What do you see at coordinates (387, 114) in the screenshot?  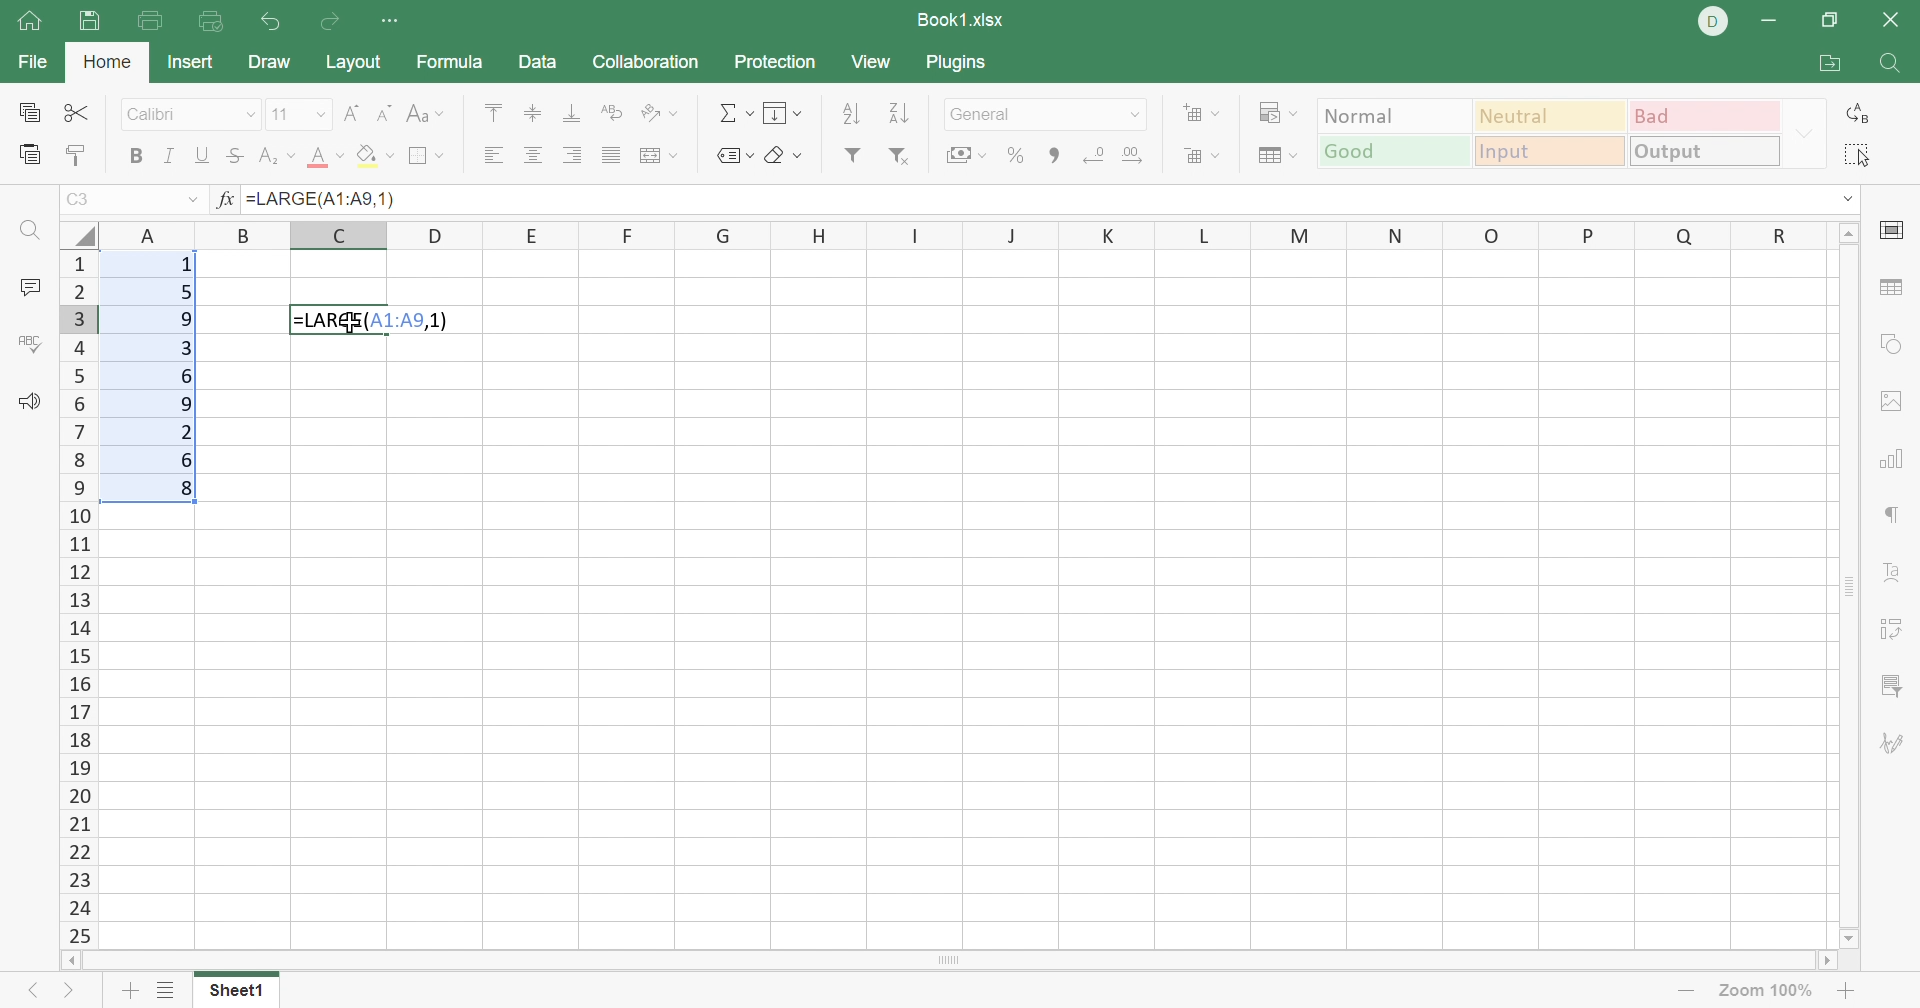 I see `Decrement font size` at bounding box center [387, 114].